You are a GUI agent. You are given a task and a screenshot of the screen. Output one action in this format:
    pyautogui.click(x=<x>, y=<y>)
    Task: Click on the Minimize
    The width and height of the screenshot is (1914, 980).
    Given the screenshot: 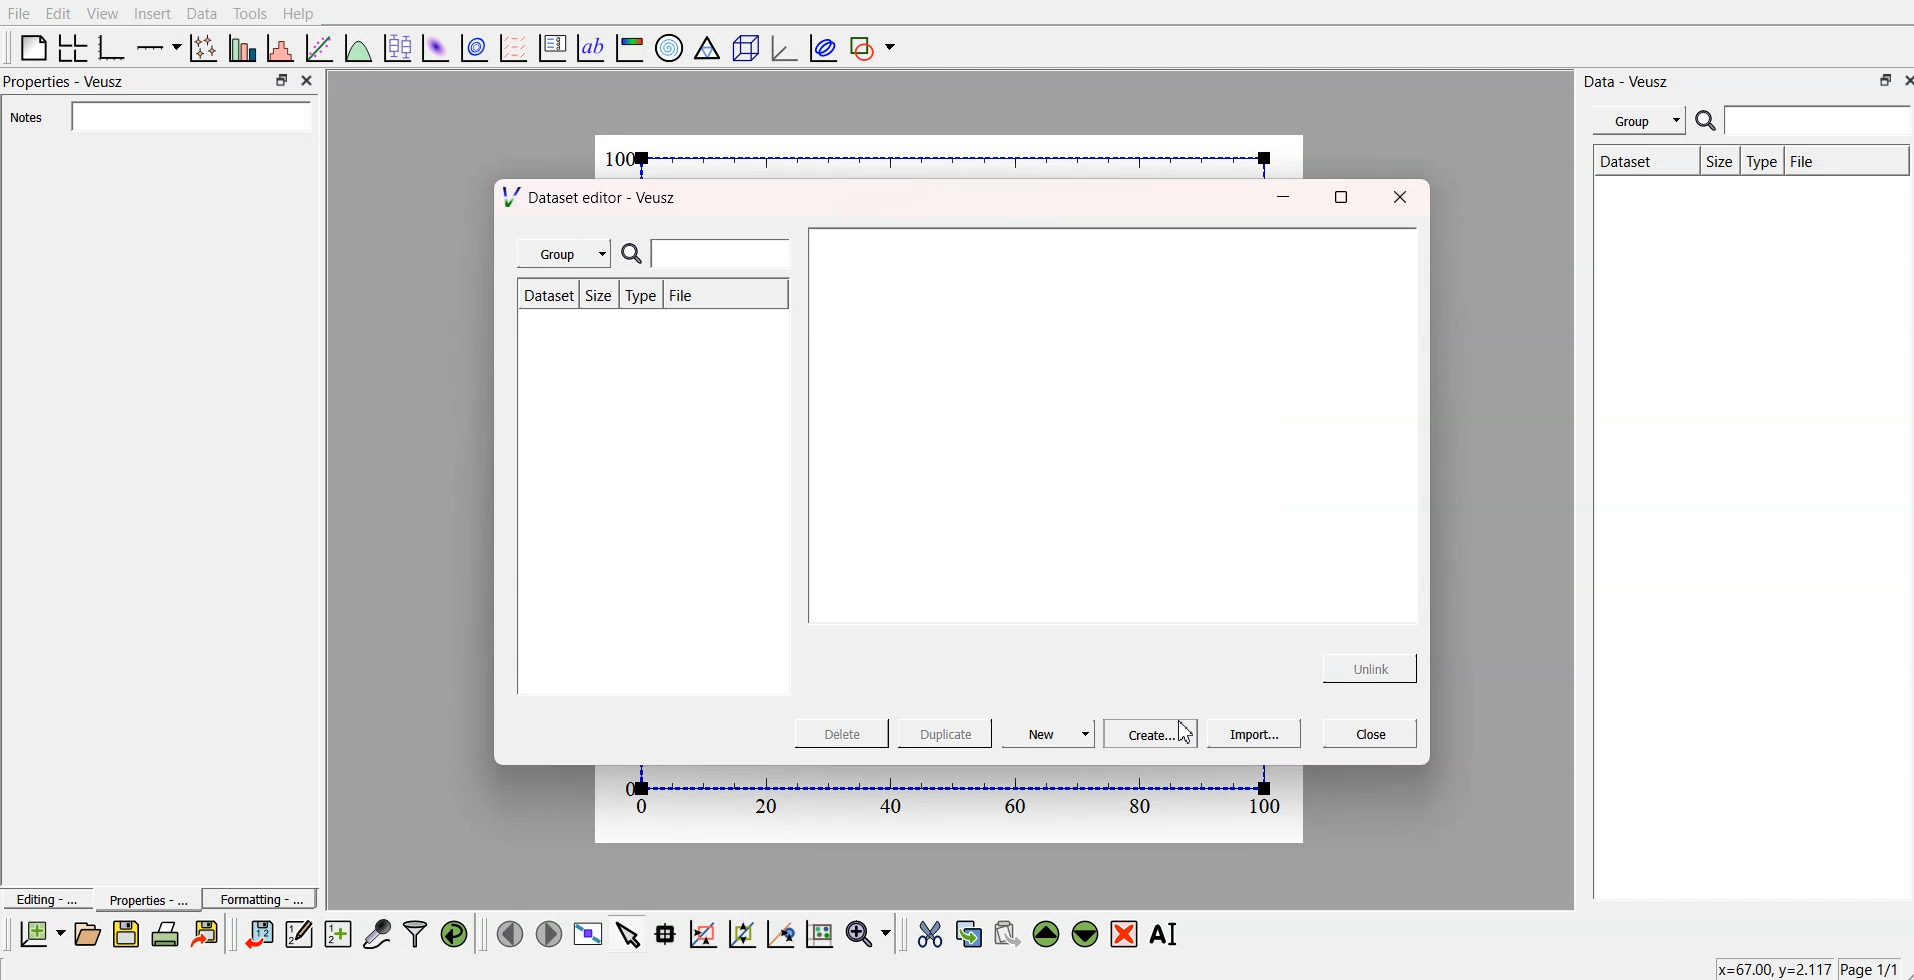 What is the action you would take?
    pyautogui.click(x=1277, y=197)
    